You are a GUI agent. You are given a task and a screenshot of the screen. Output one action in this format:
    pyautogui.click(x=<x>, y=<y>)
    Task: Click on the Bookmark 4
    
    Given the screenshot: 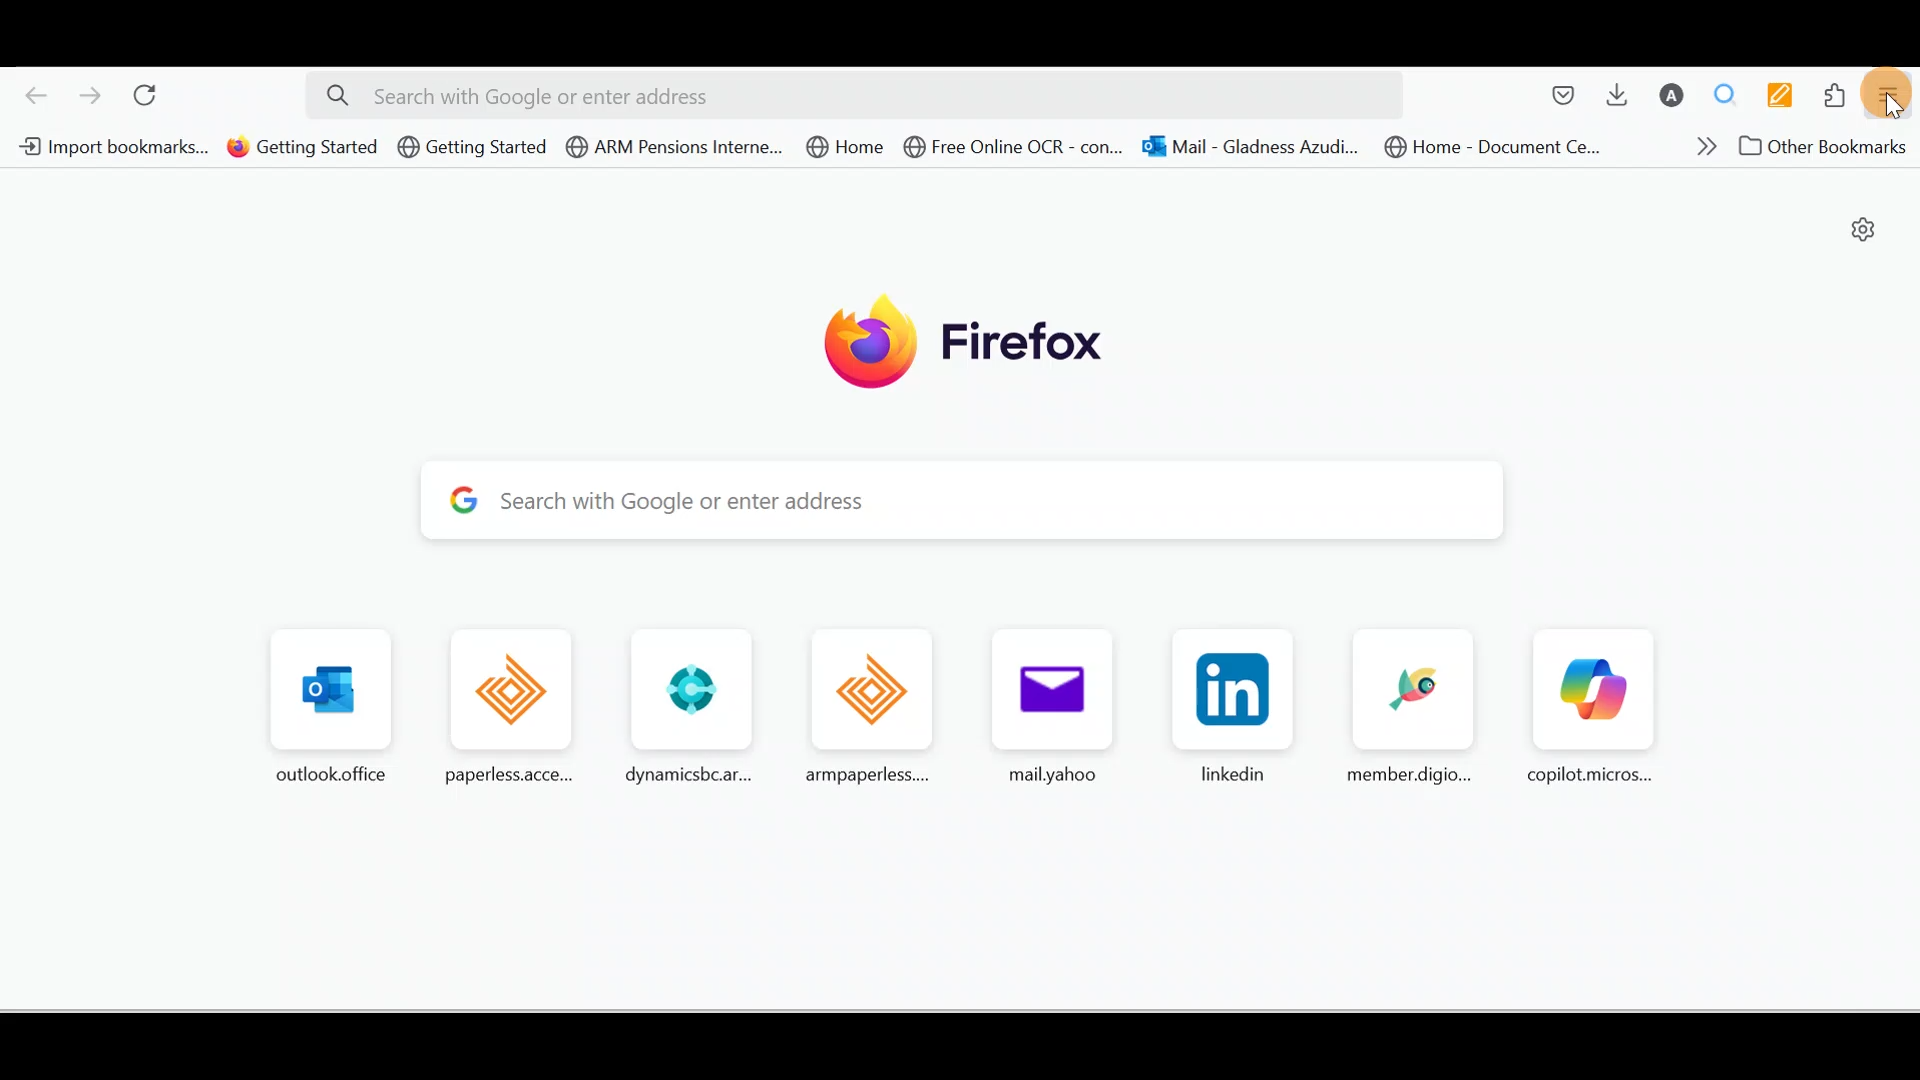 What is the action you would take?
    pyautogui.click(x=668, y=147)
    